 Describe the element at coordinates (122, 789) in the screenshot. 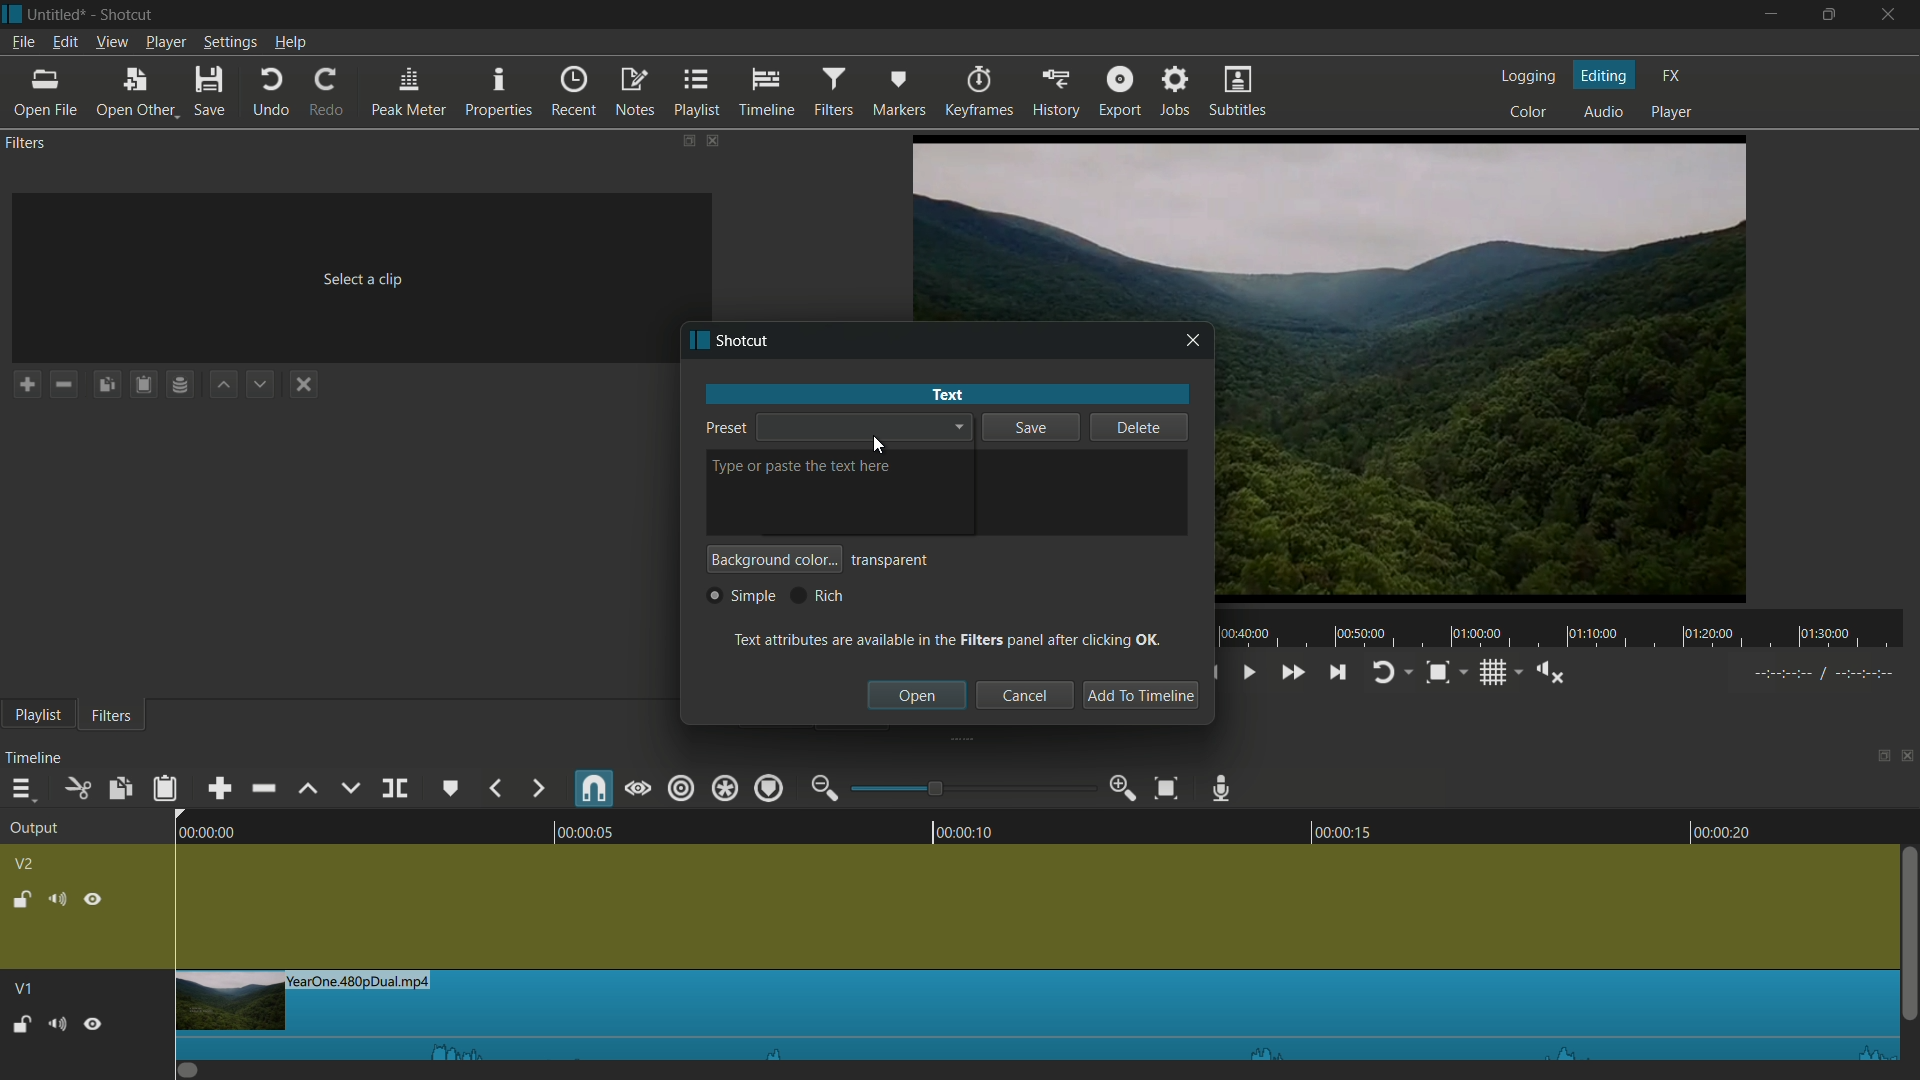

I see `copy` at that location.